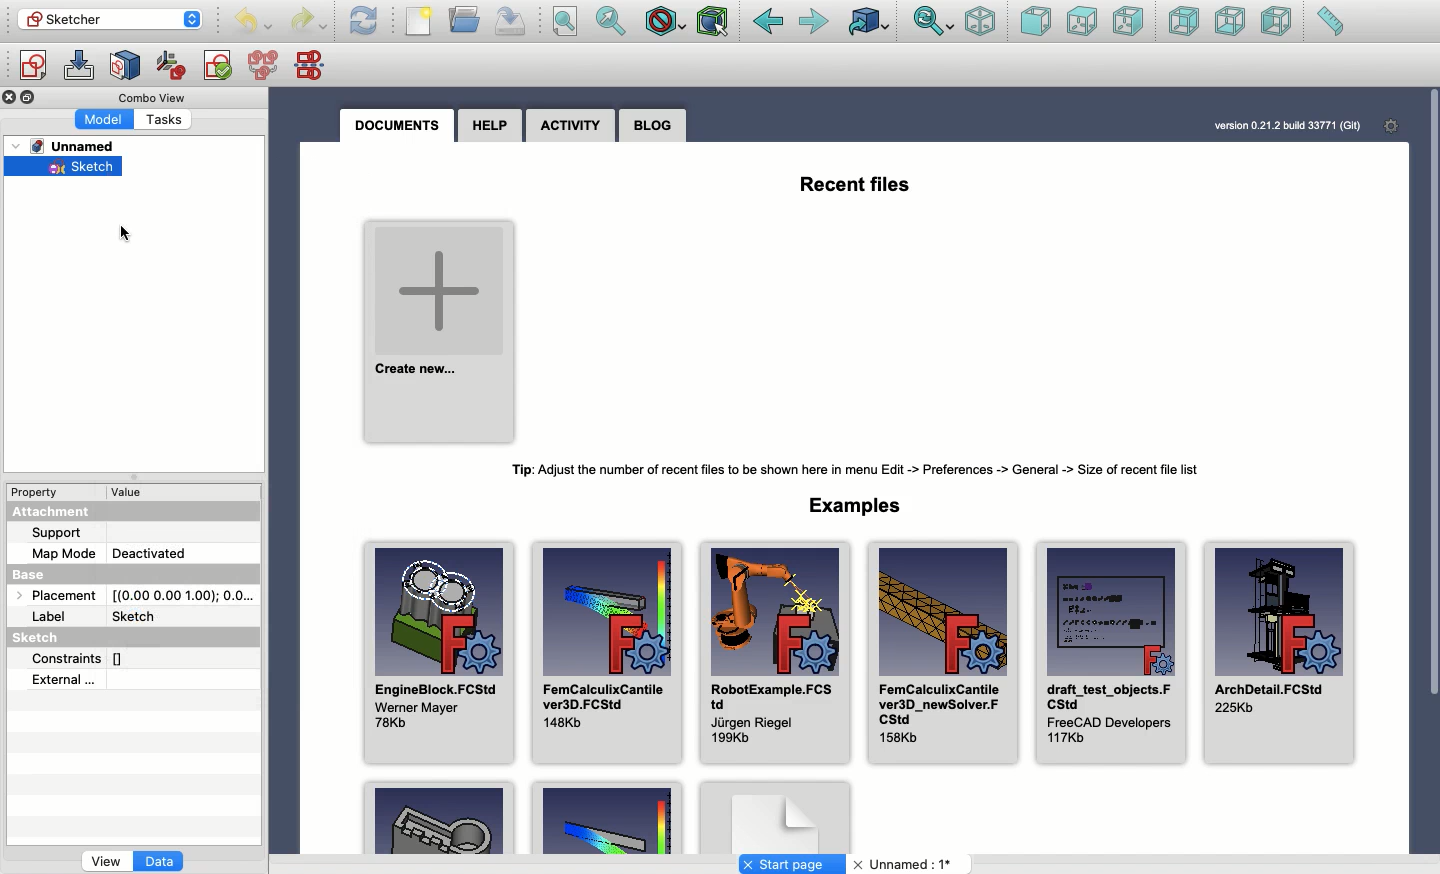 The image size is (1440, 874). Describe the element at coordinates (792, 864) in the screenshot. I see `Start page` at that location.